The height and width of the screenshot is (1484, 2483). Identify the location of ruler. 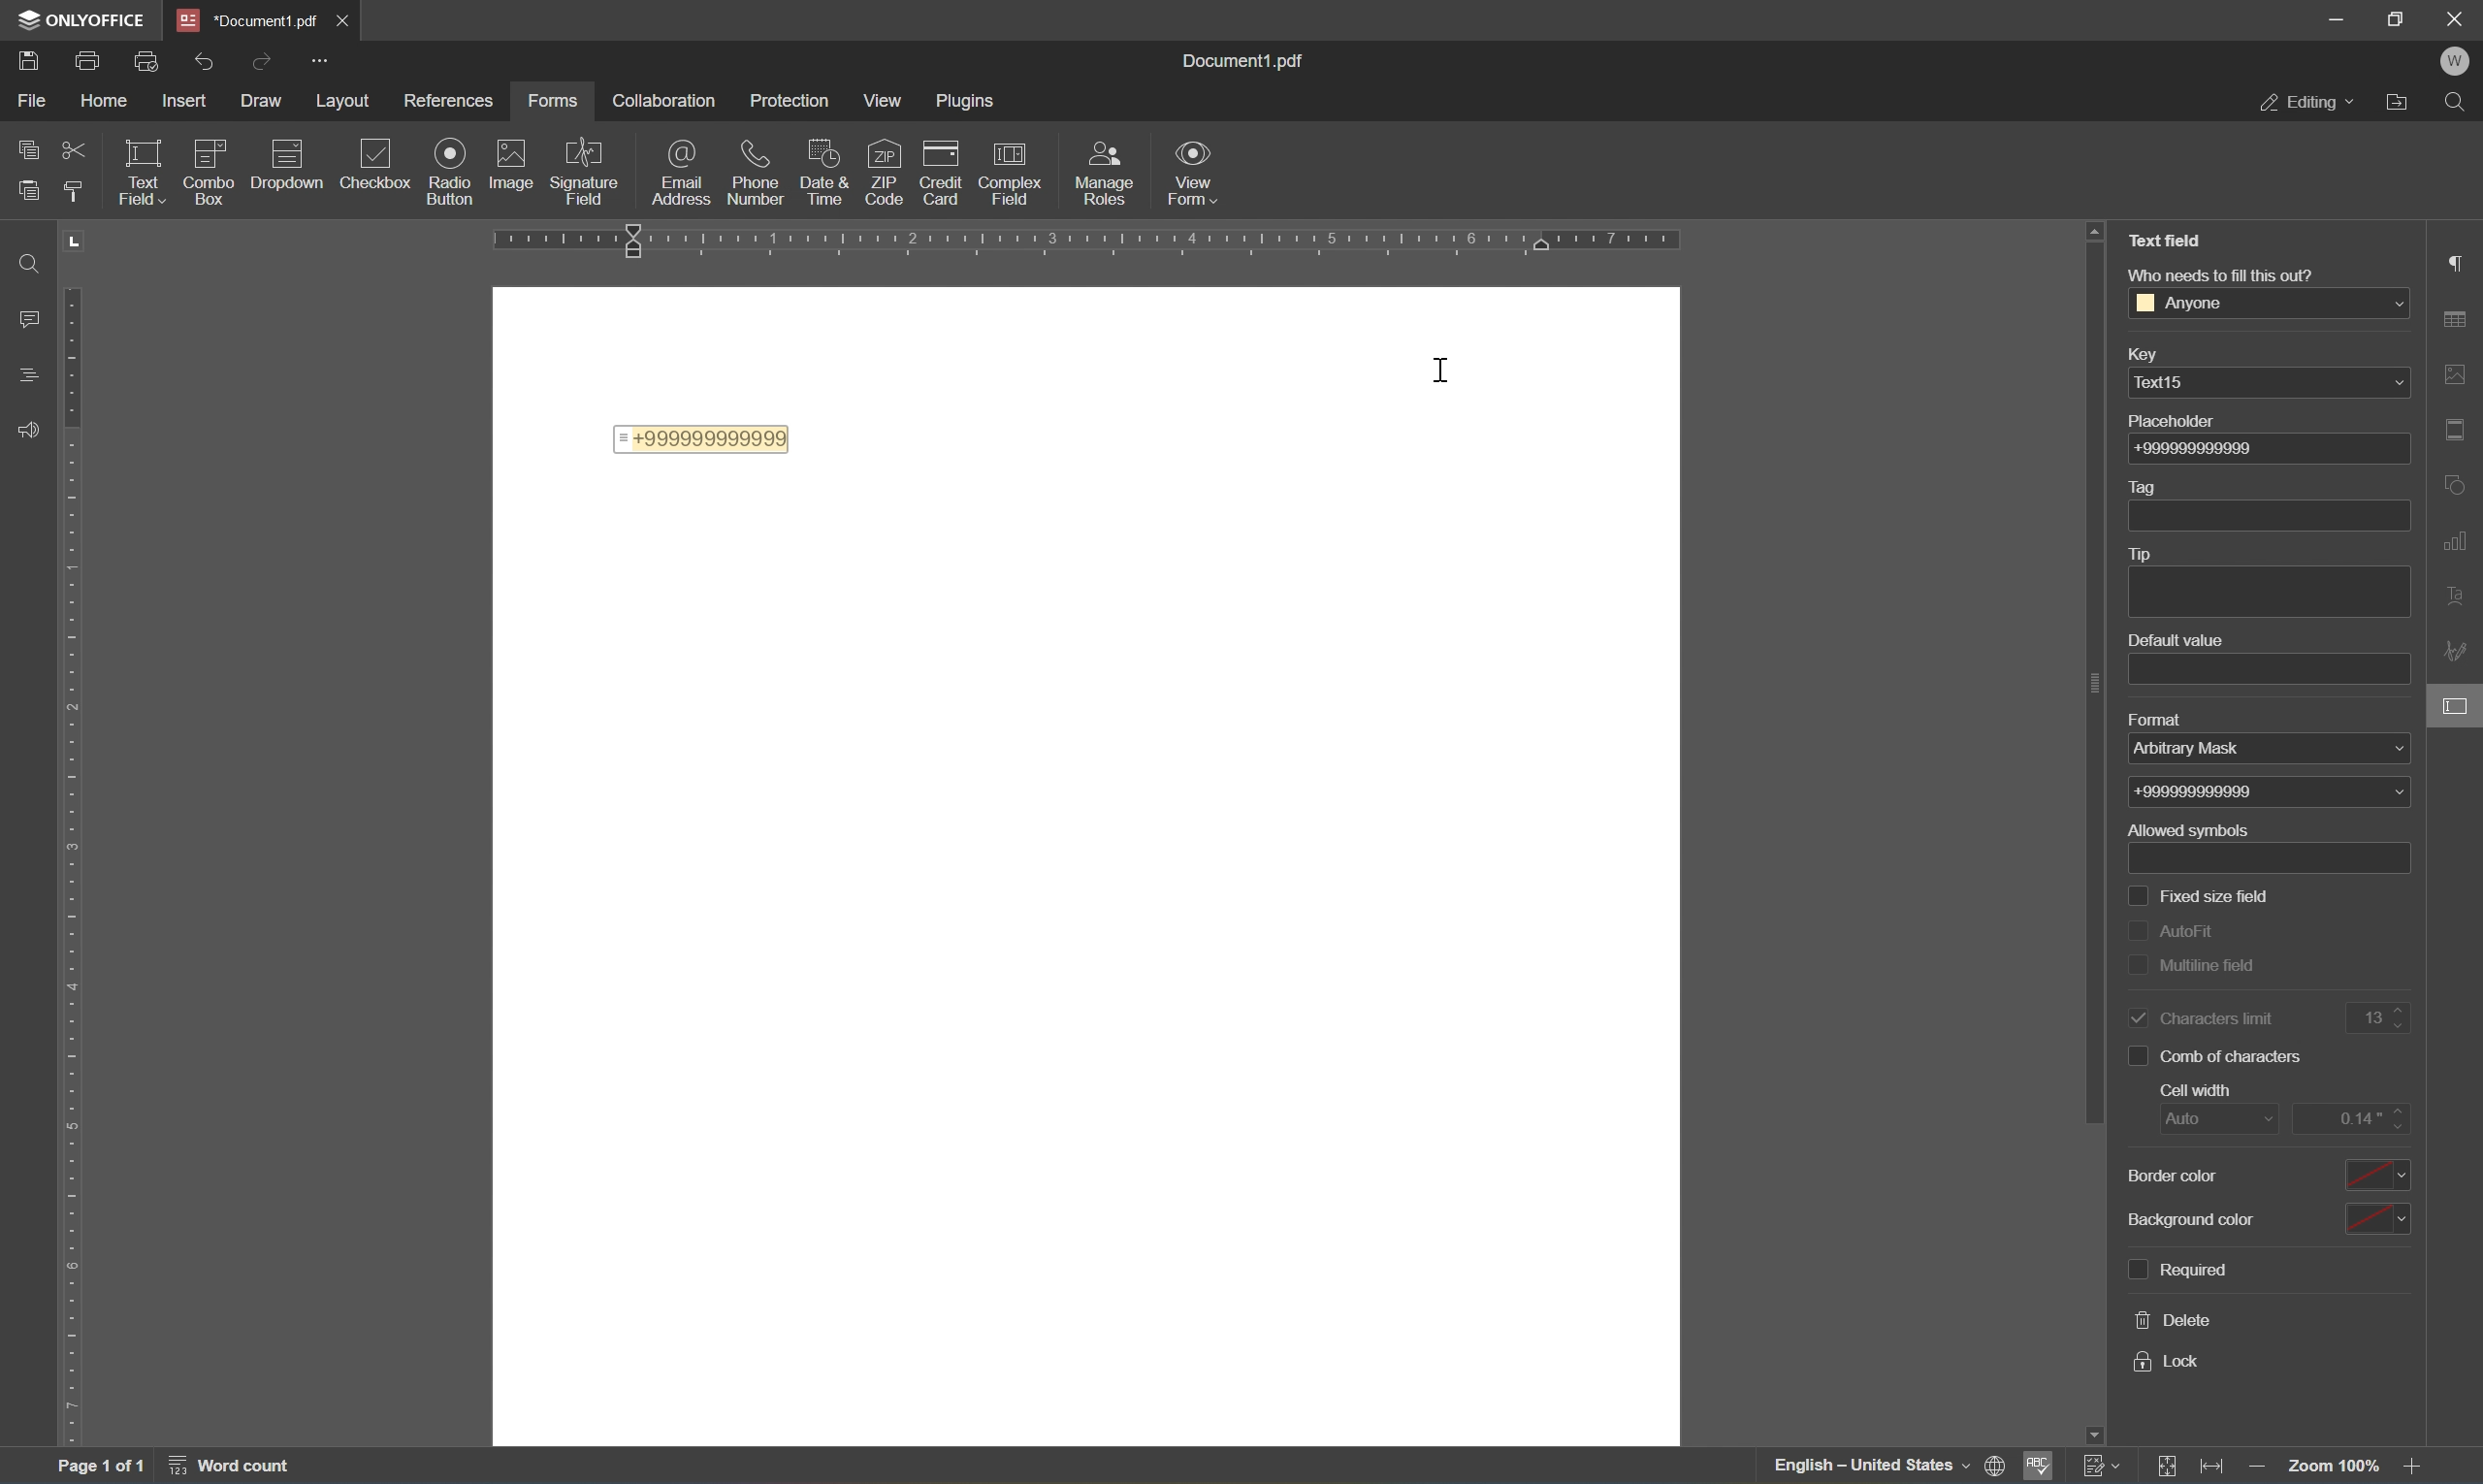
(82, 838).